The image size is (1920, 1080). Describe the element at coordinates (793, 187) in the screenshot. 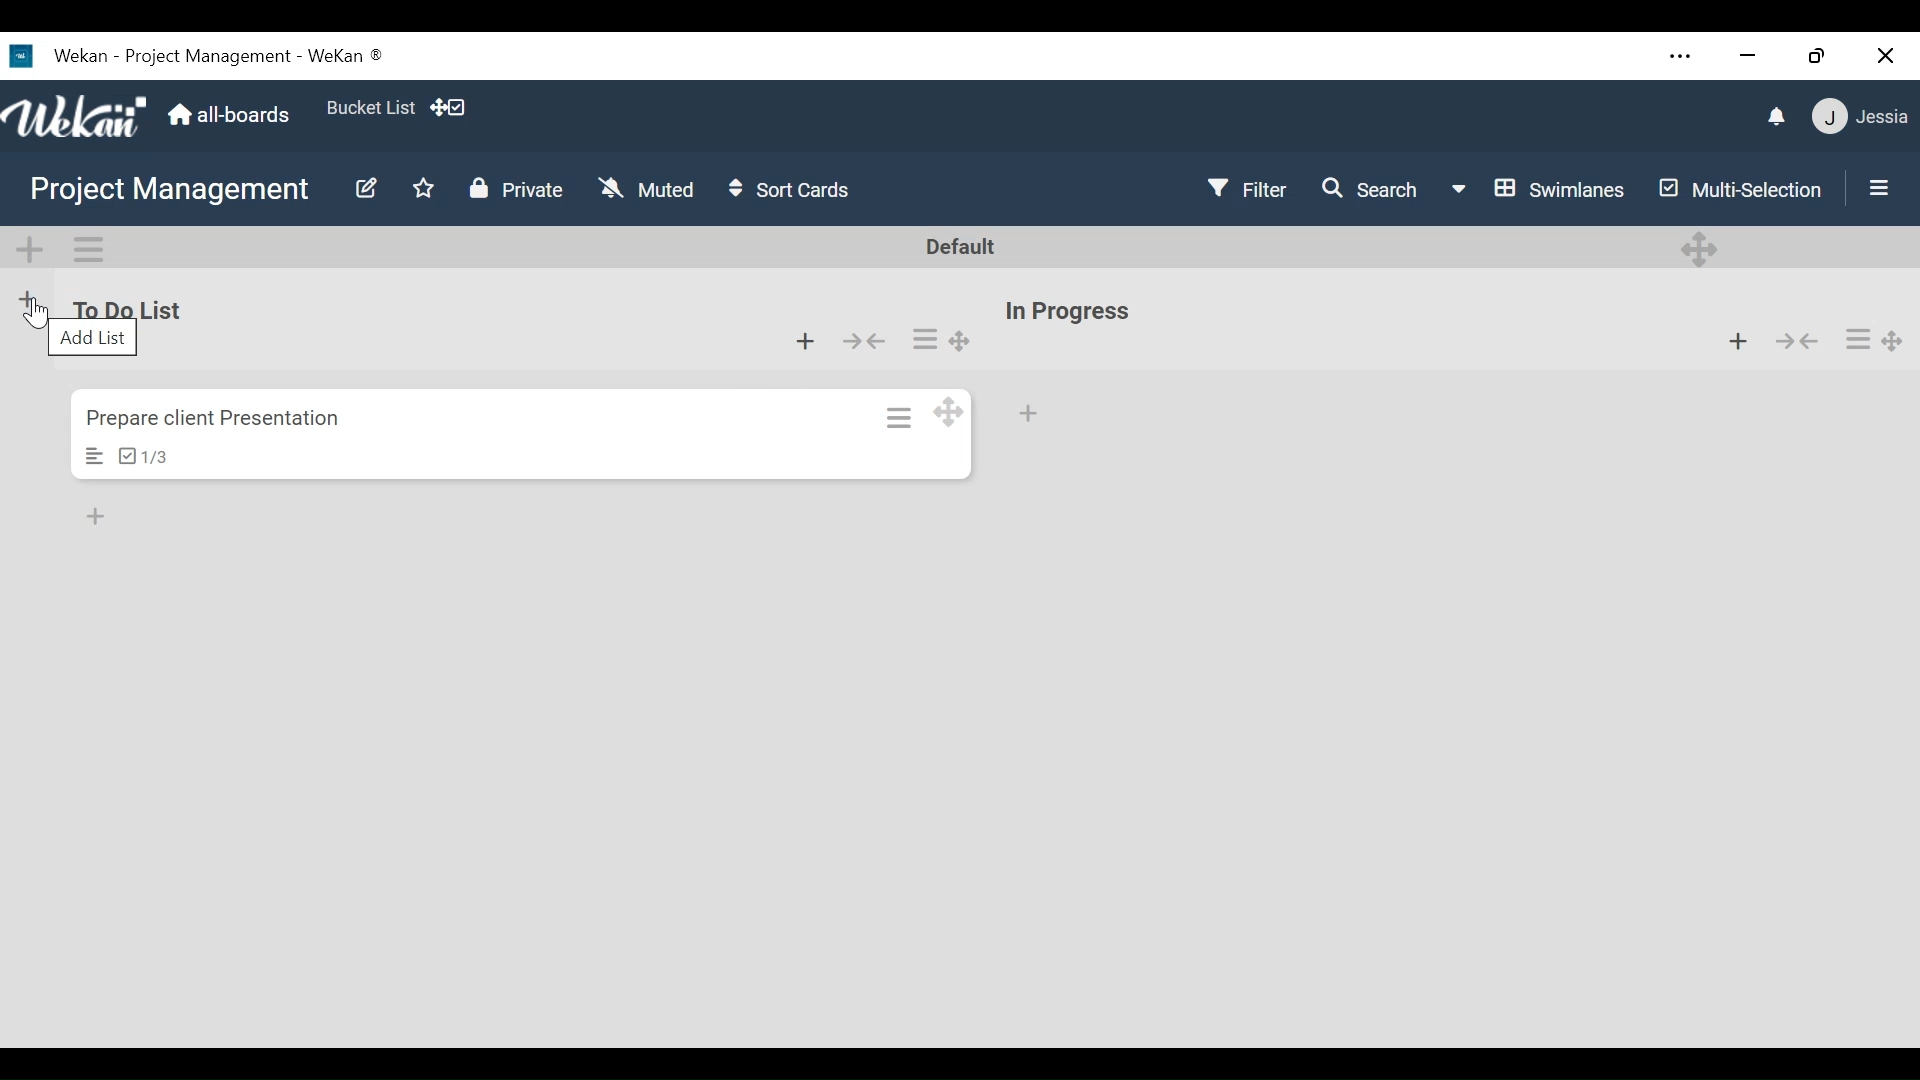

I see `Sort cards` at that location.